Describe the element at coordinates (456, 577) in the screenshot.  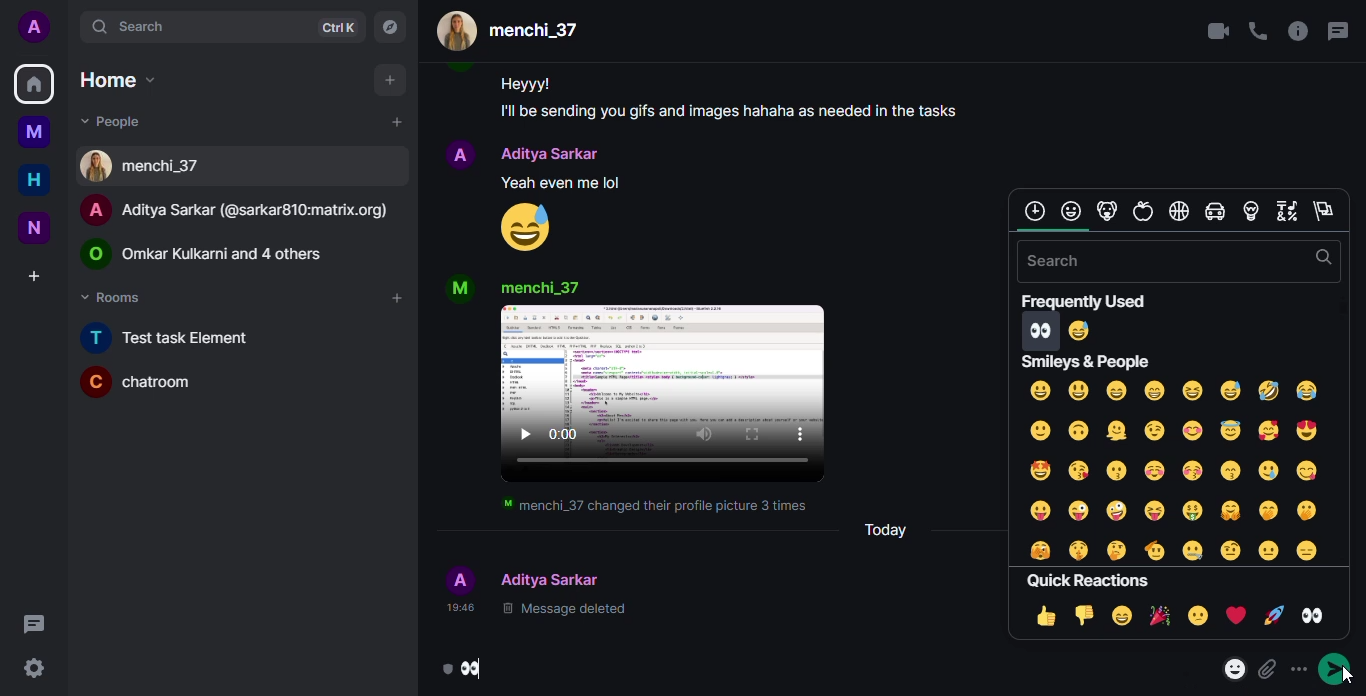
I see `profile` at that location.